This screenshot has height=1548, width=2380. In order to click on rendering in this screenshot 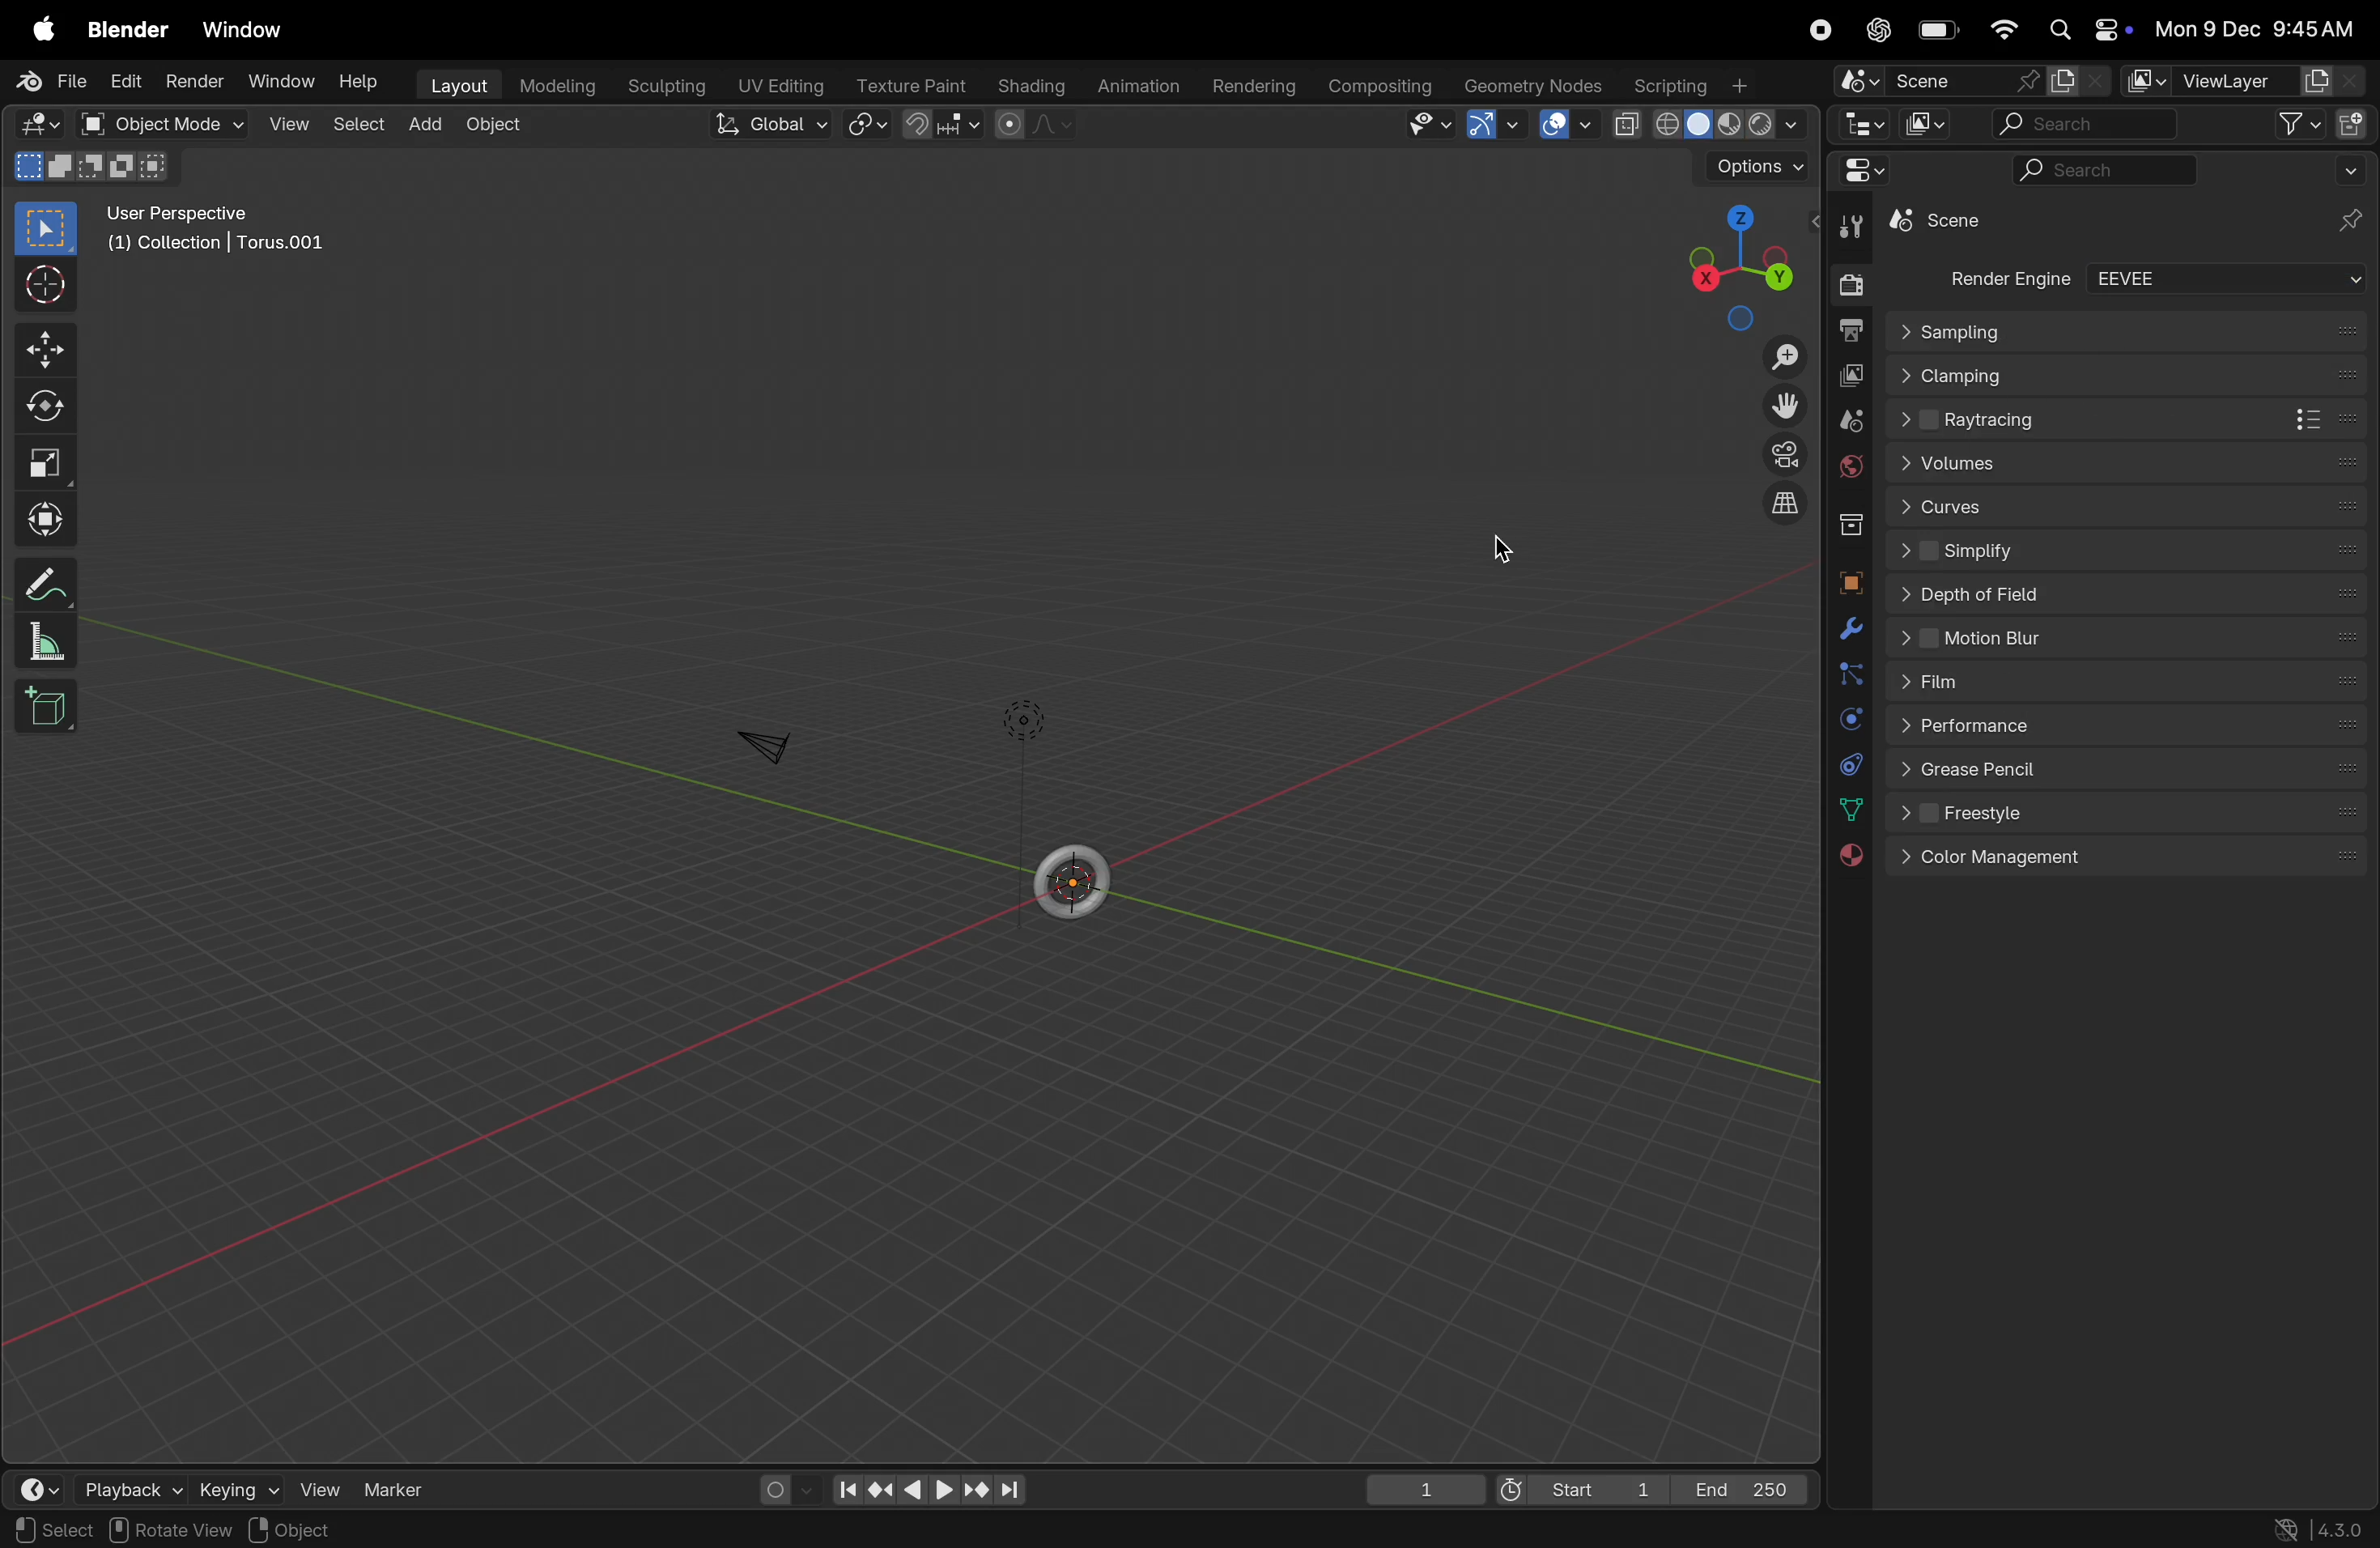, I will do `click(1257, 83)`.